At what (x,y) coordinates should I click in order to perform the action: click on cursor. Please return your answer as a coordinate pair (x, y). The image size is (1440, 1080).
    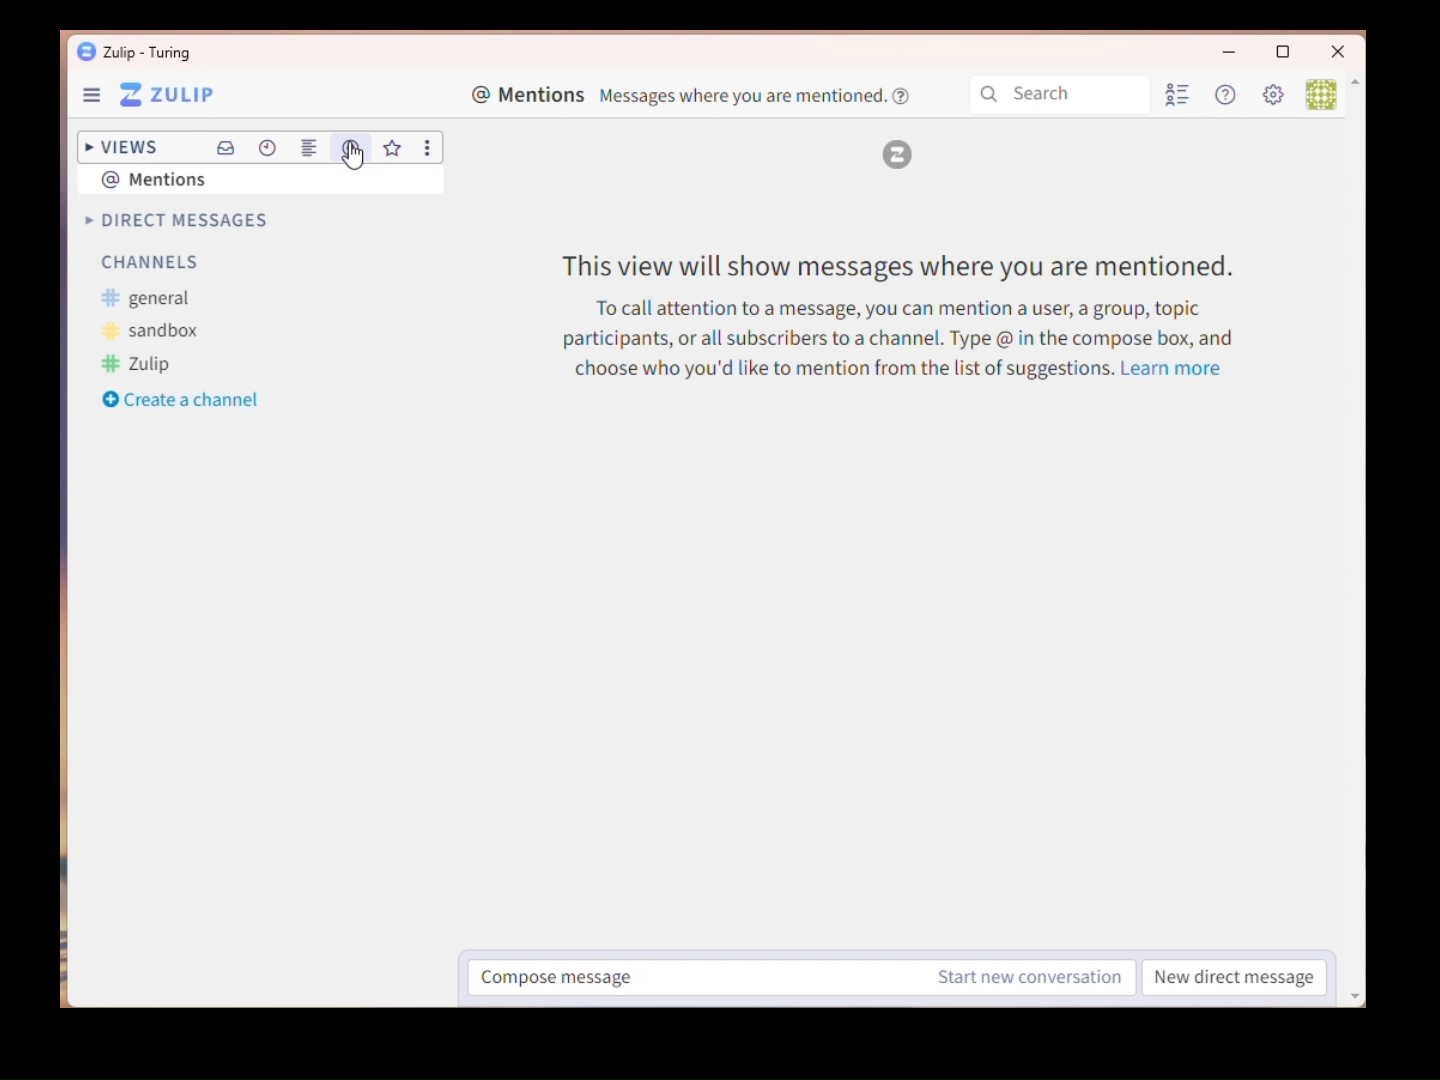
    Looking at the image, I should click on (351, 157).